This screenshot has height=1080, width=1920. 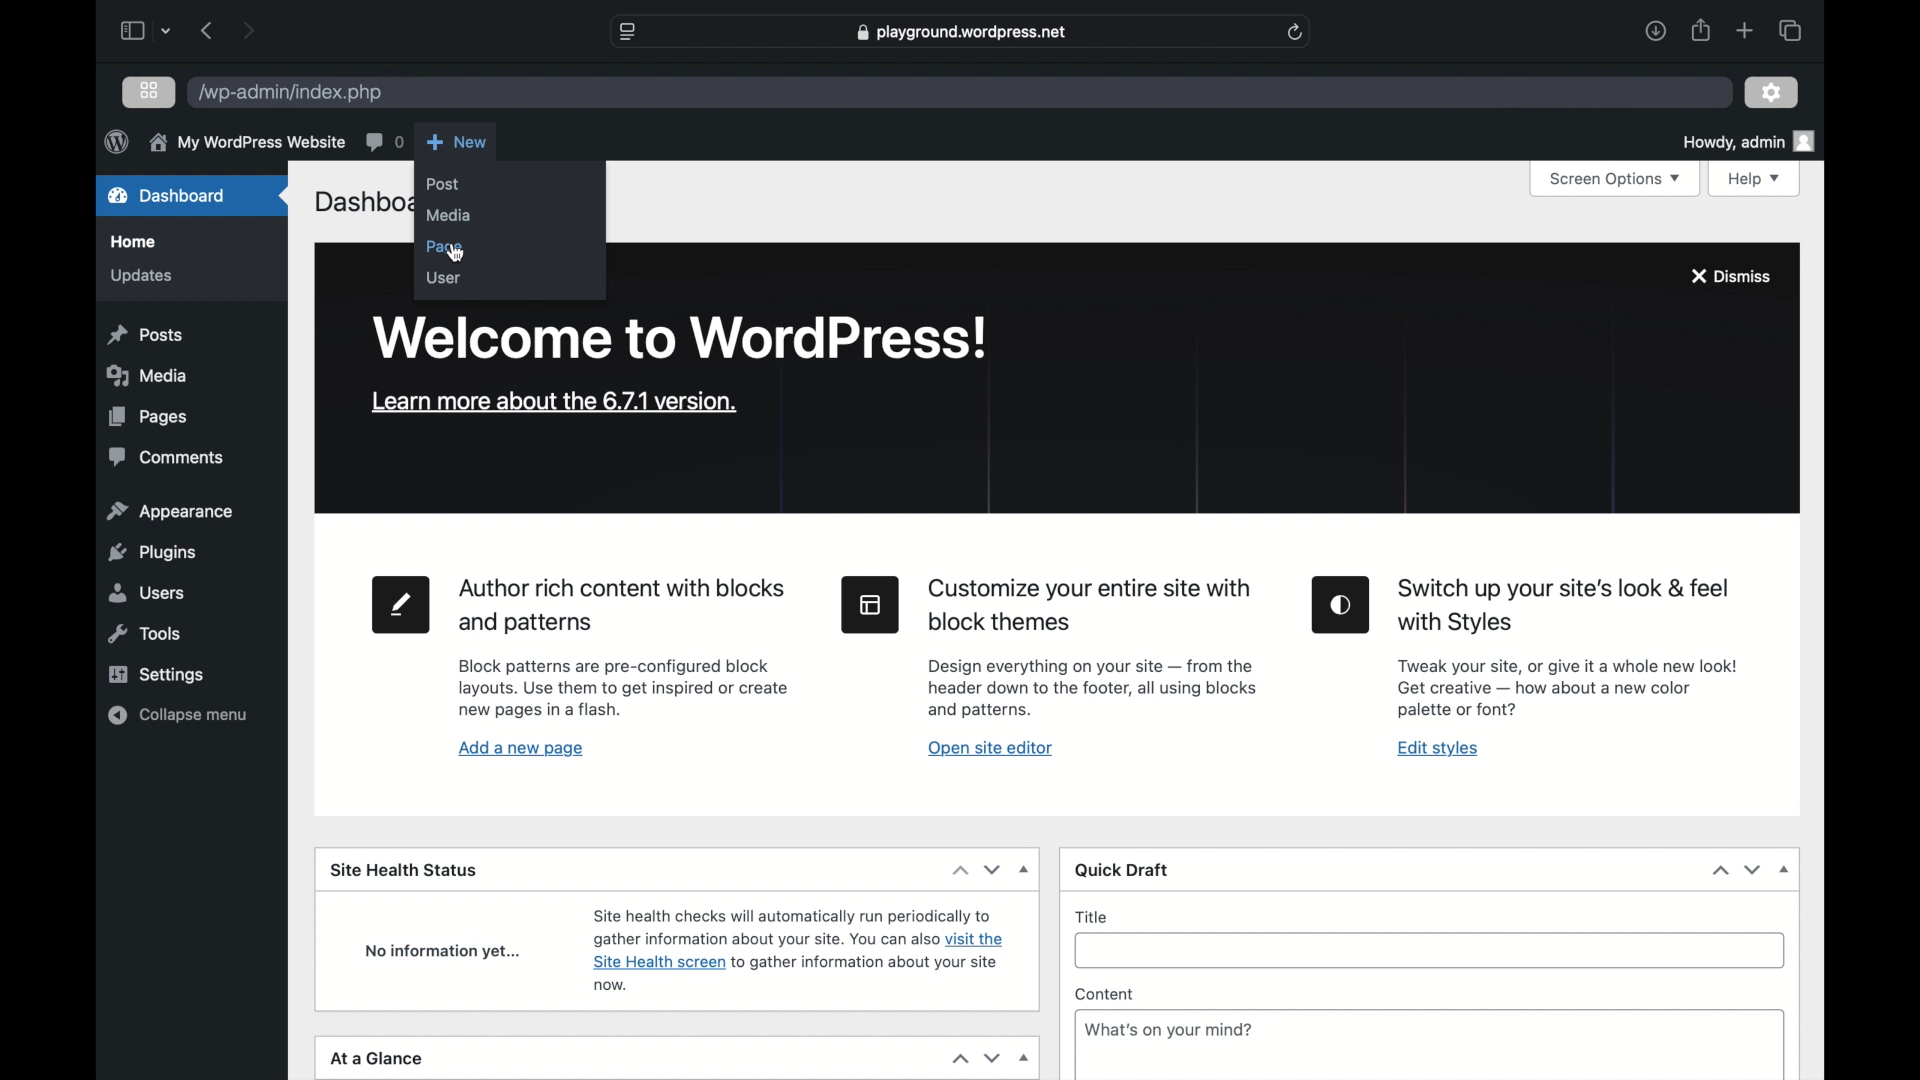 What do you see at coordinates (156, 675) in the screenshot?
I see `settings` at bounding box center [156, 675].